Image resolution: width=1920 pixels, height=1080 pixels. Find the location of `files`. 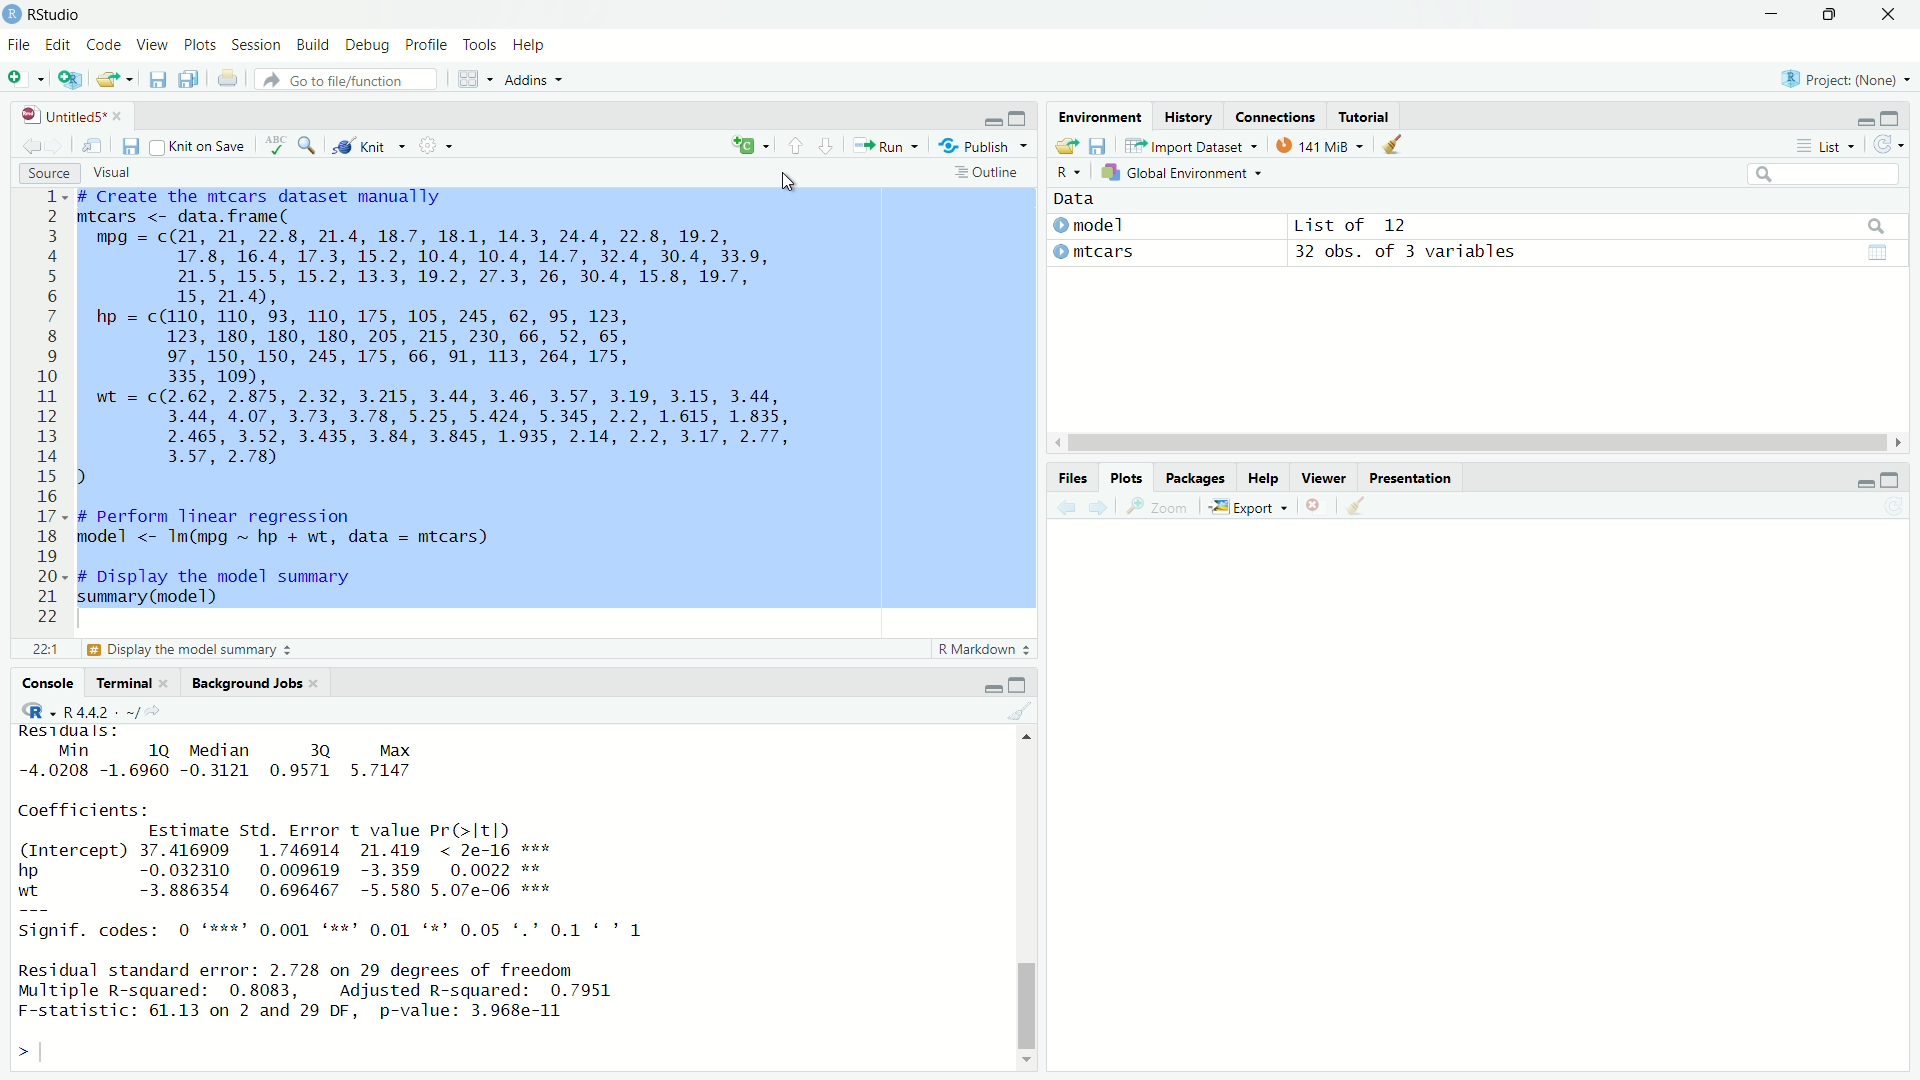

files is located at coordinates (1073, 478).